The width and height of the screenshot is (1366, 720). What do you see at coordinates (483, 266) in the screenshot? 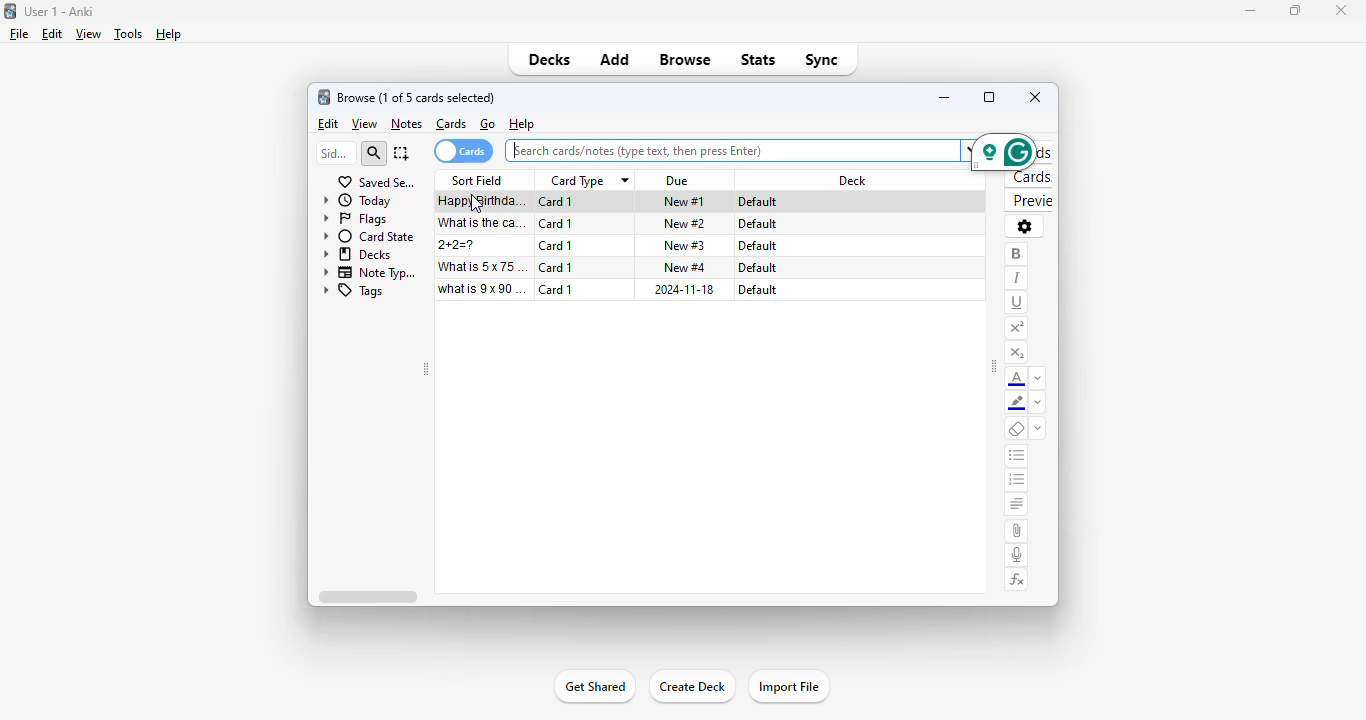
I see `what is 5x75=?` at bounding box center [483, 266].